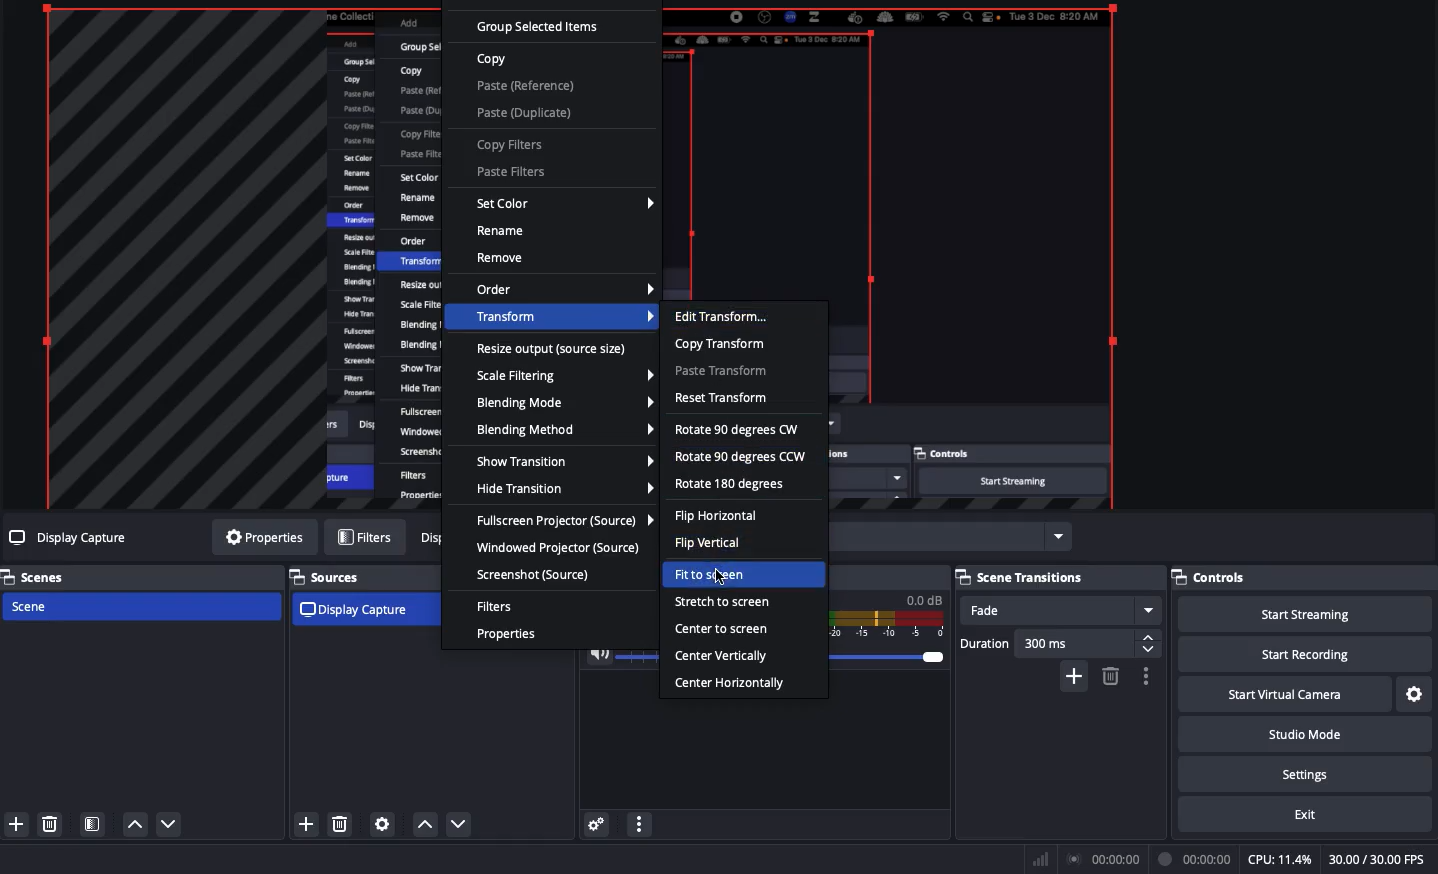 Image resolution: width=1438 pixels, height=874 pixels. Describe the element at coordinates (1150, 677) in the screenshot. I see `options` at that location.